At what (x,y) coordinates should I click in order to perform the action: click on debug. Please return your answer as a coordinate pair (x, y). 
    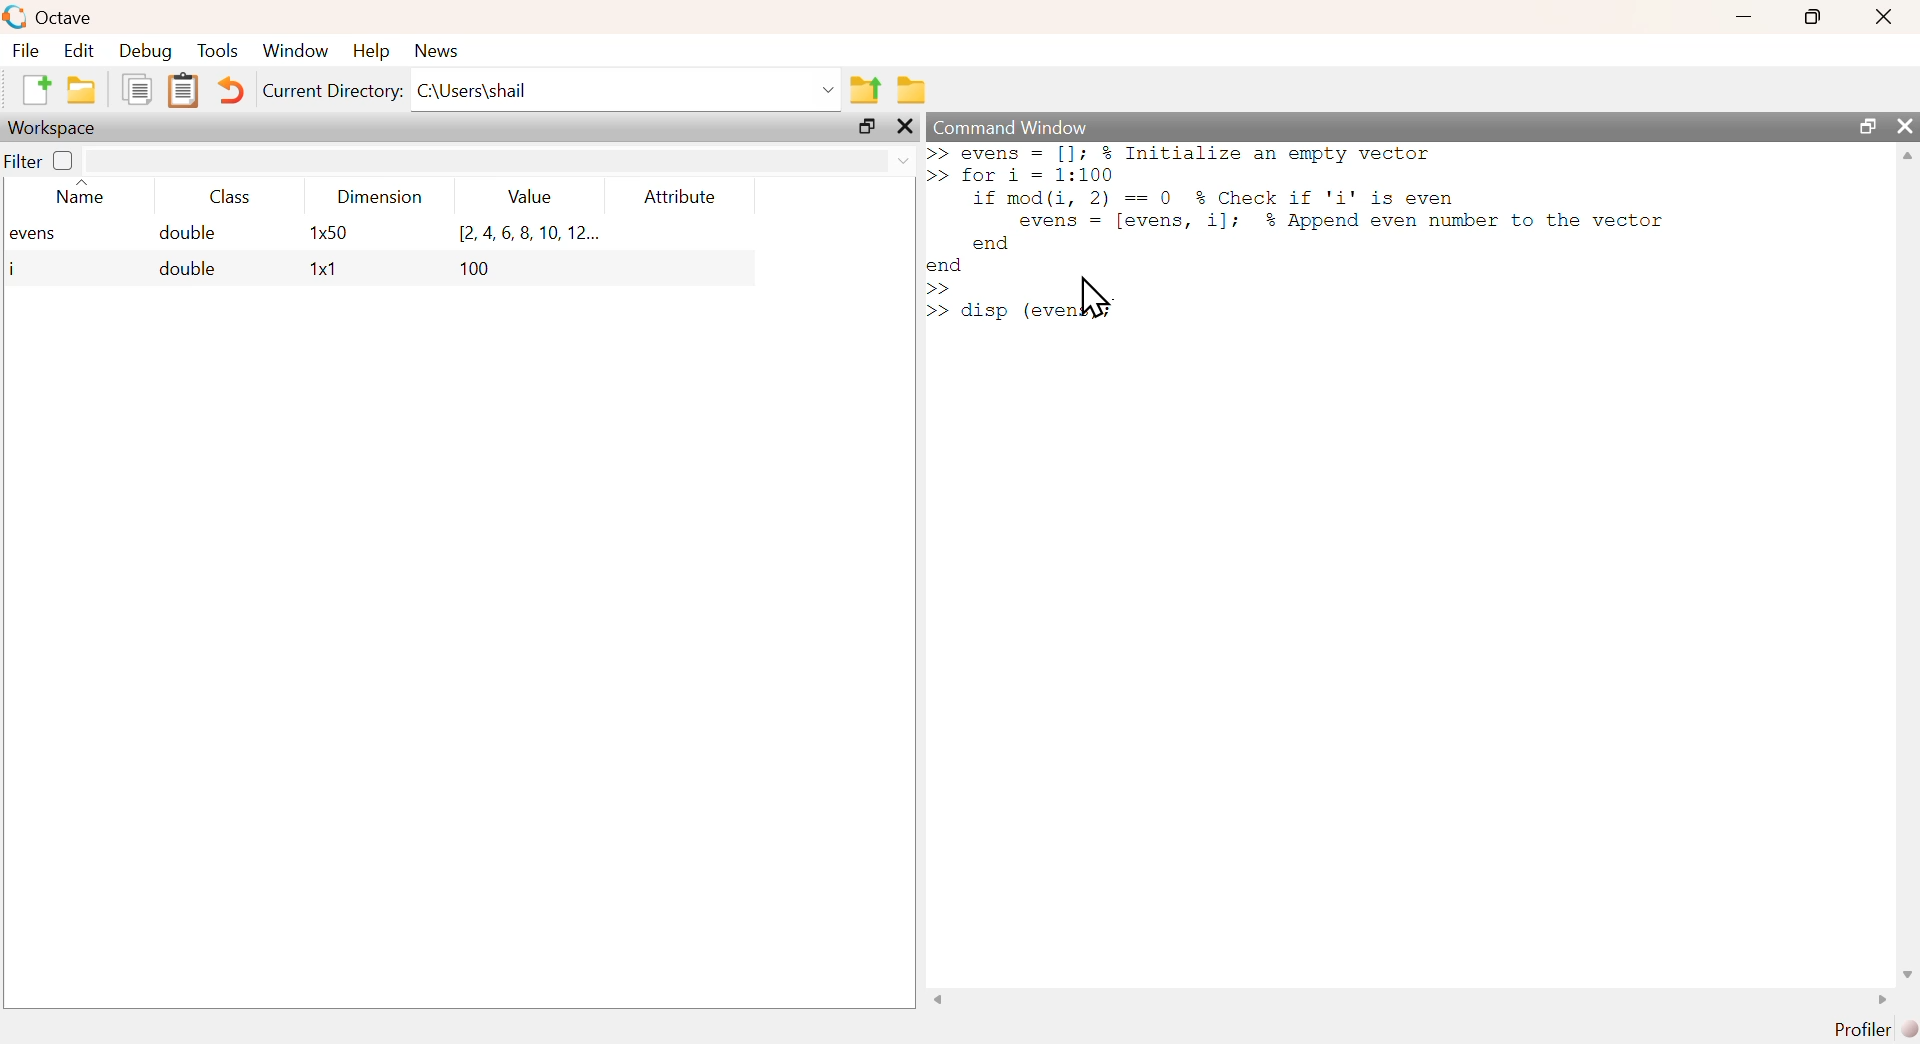
    Looking at the image, I should click on (149, 51).